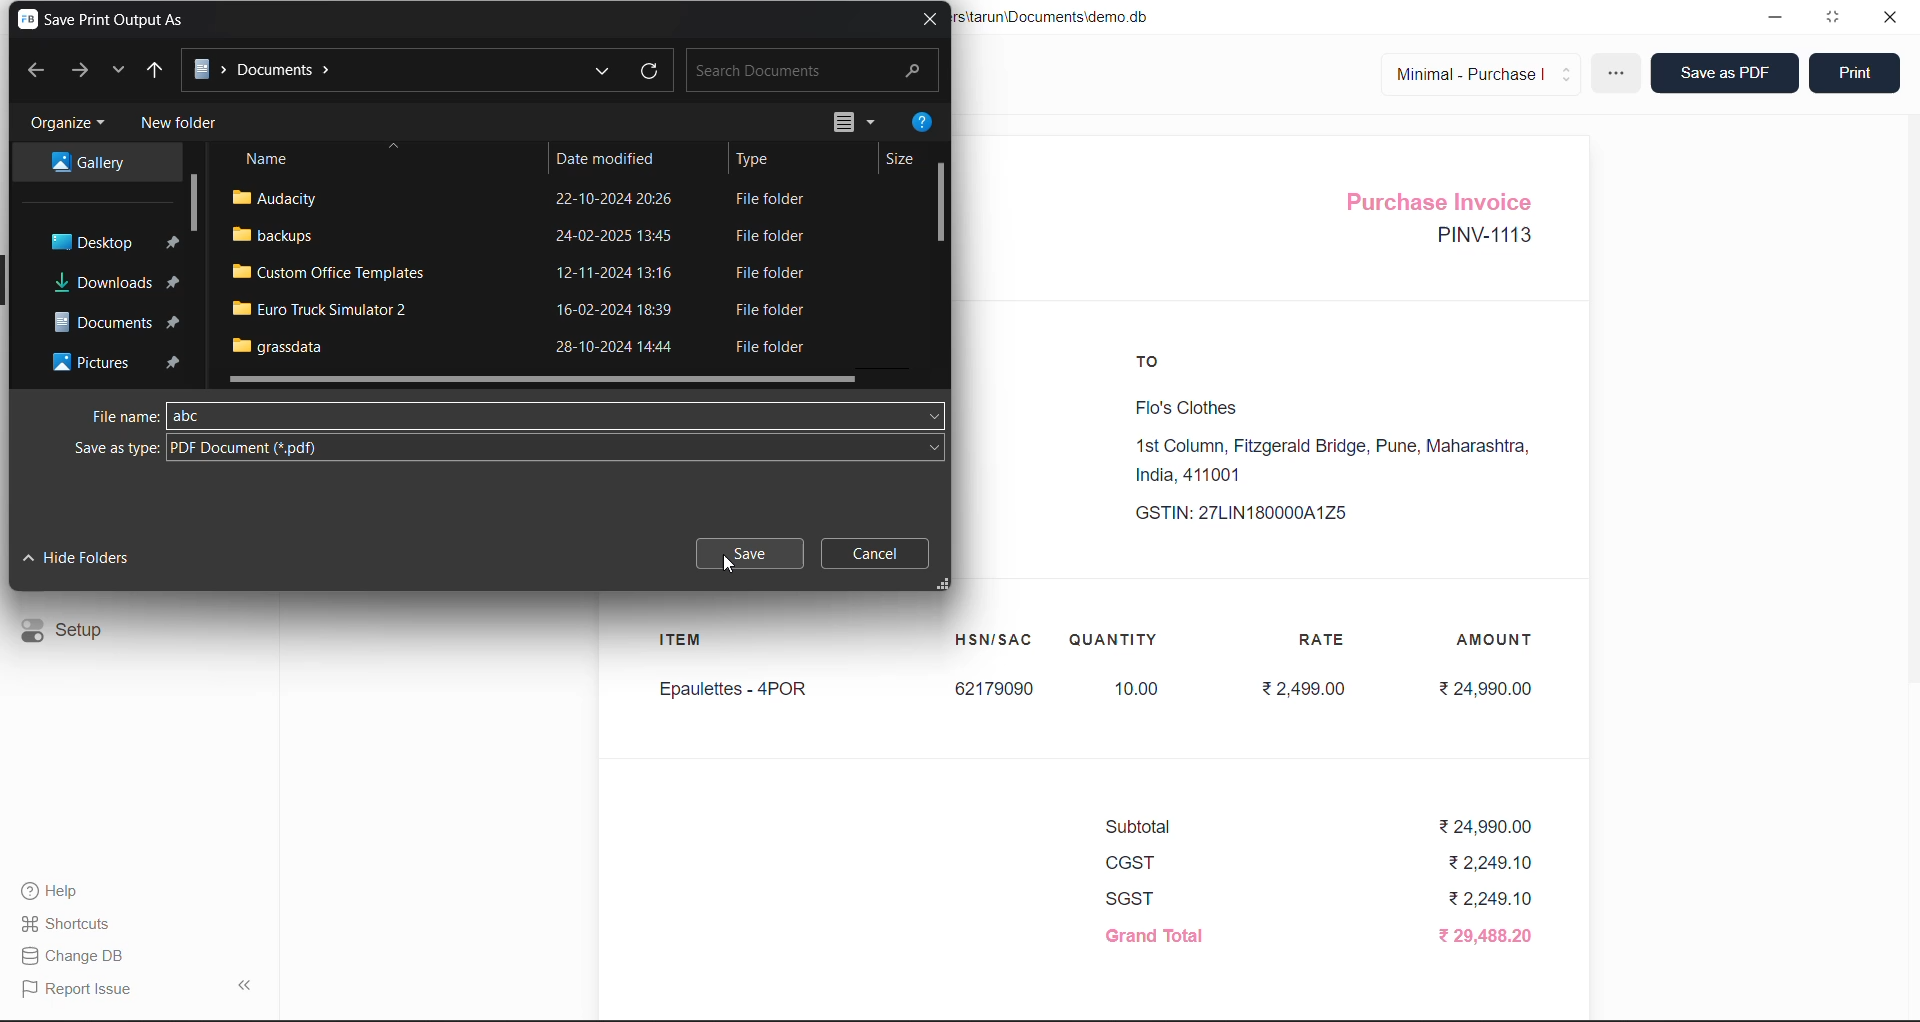 The width and height of the screenshot is (1920, 1022). What do you see at coordinates (283, 235) in the screenshot?
I see `backups` at bounding box center [283, 235].